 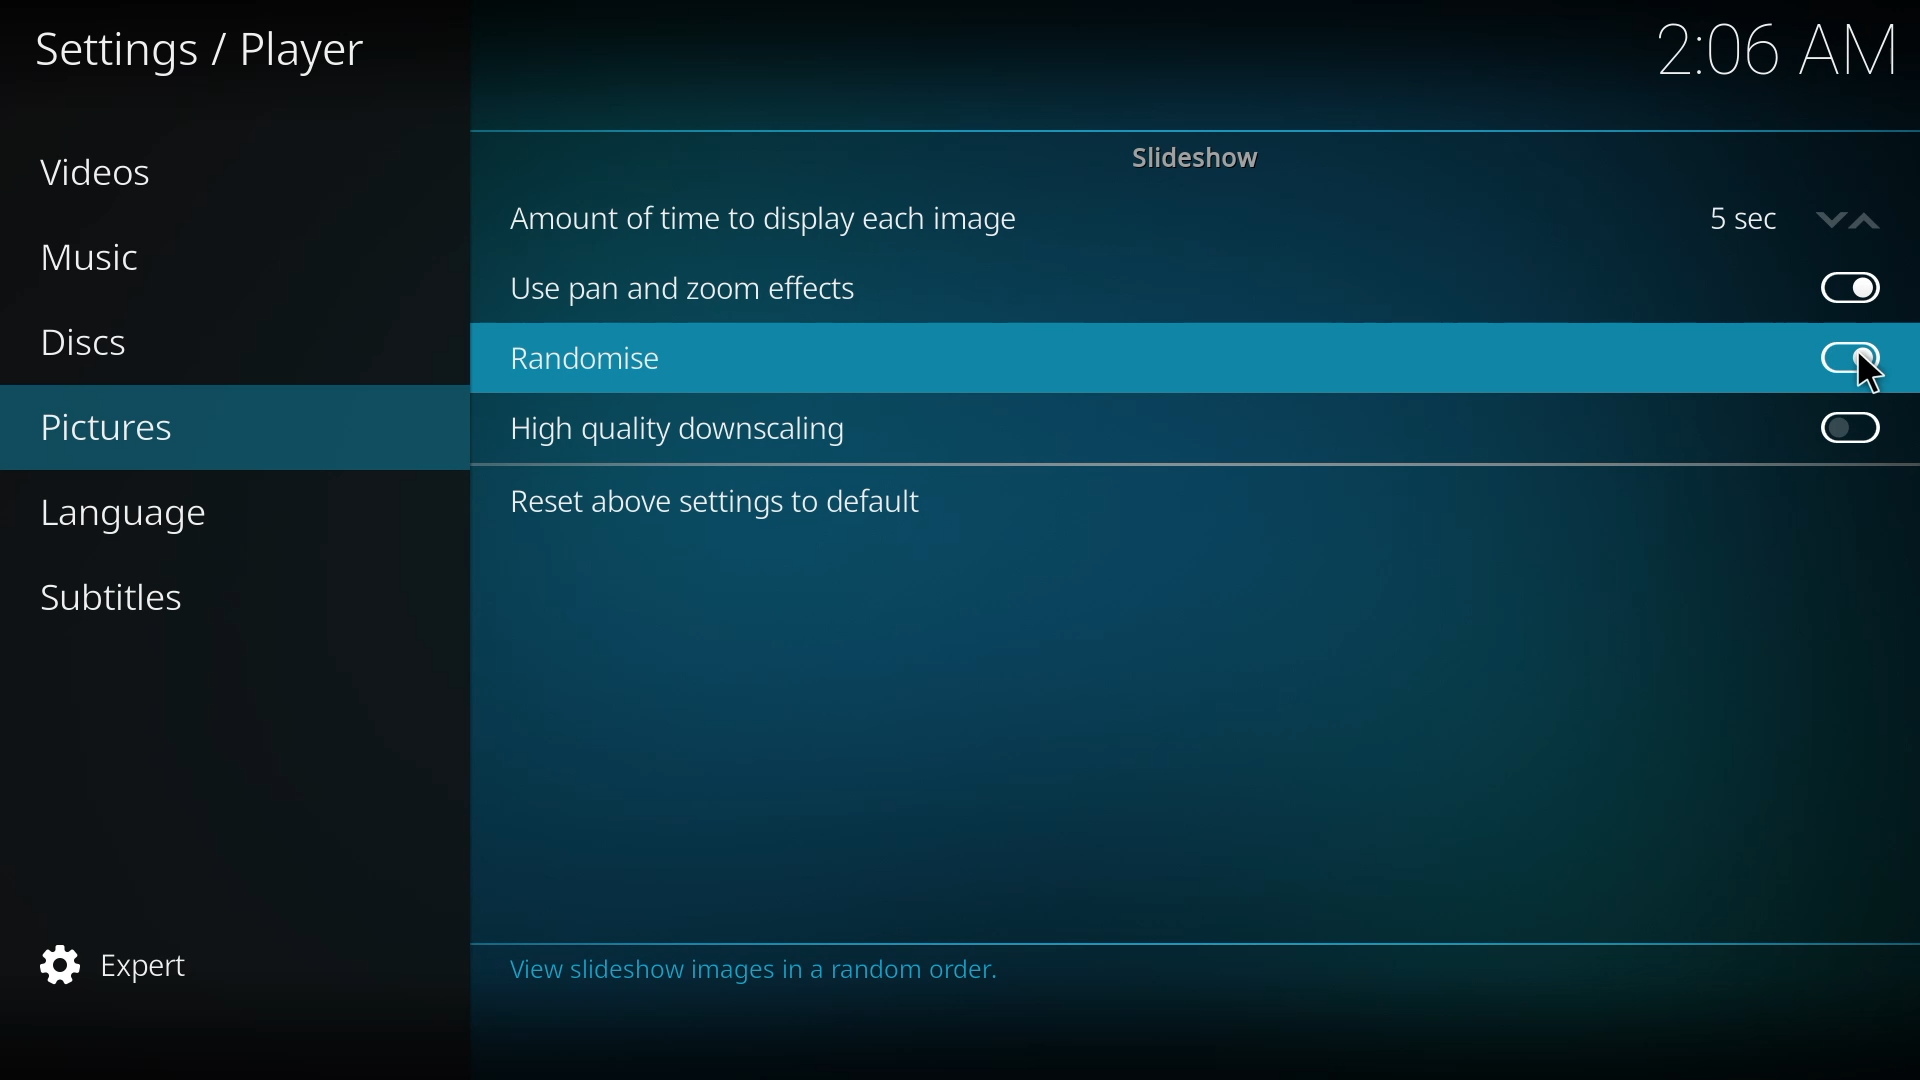 What do you see at coordinates (87, 339) in the screenshot?
I see `discs` at bounding box center [87, 339].